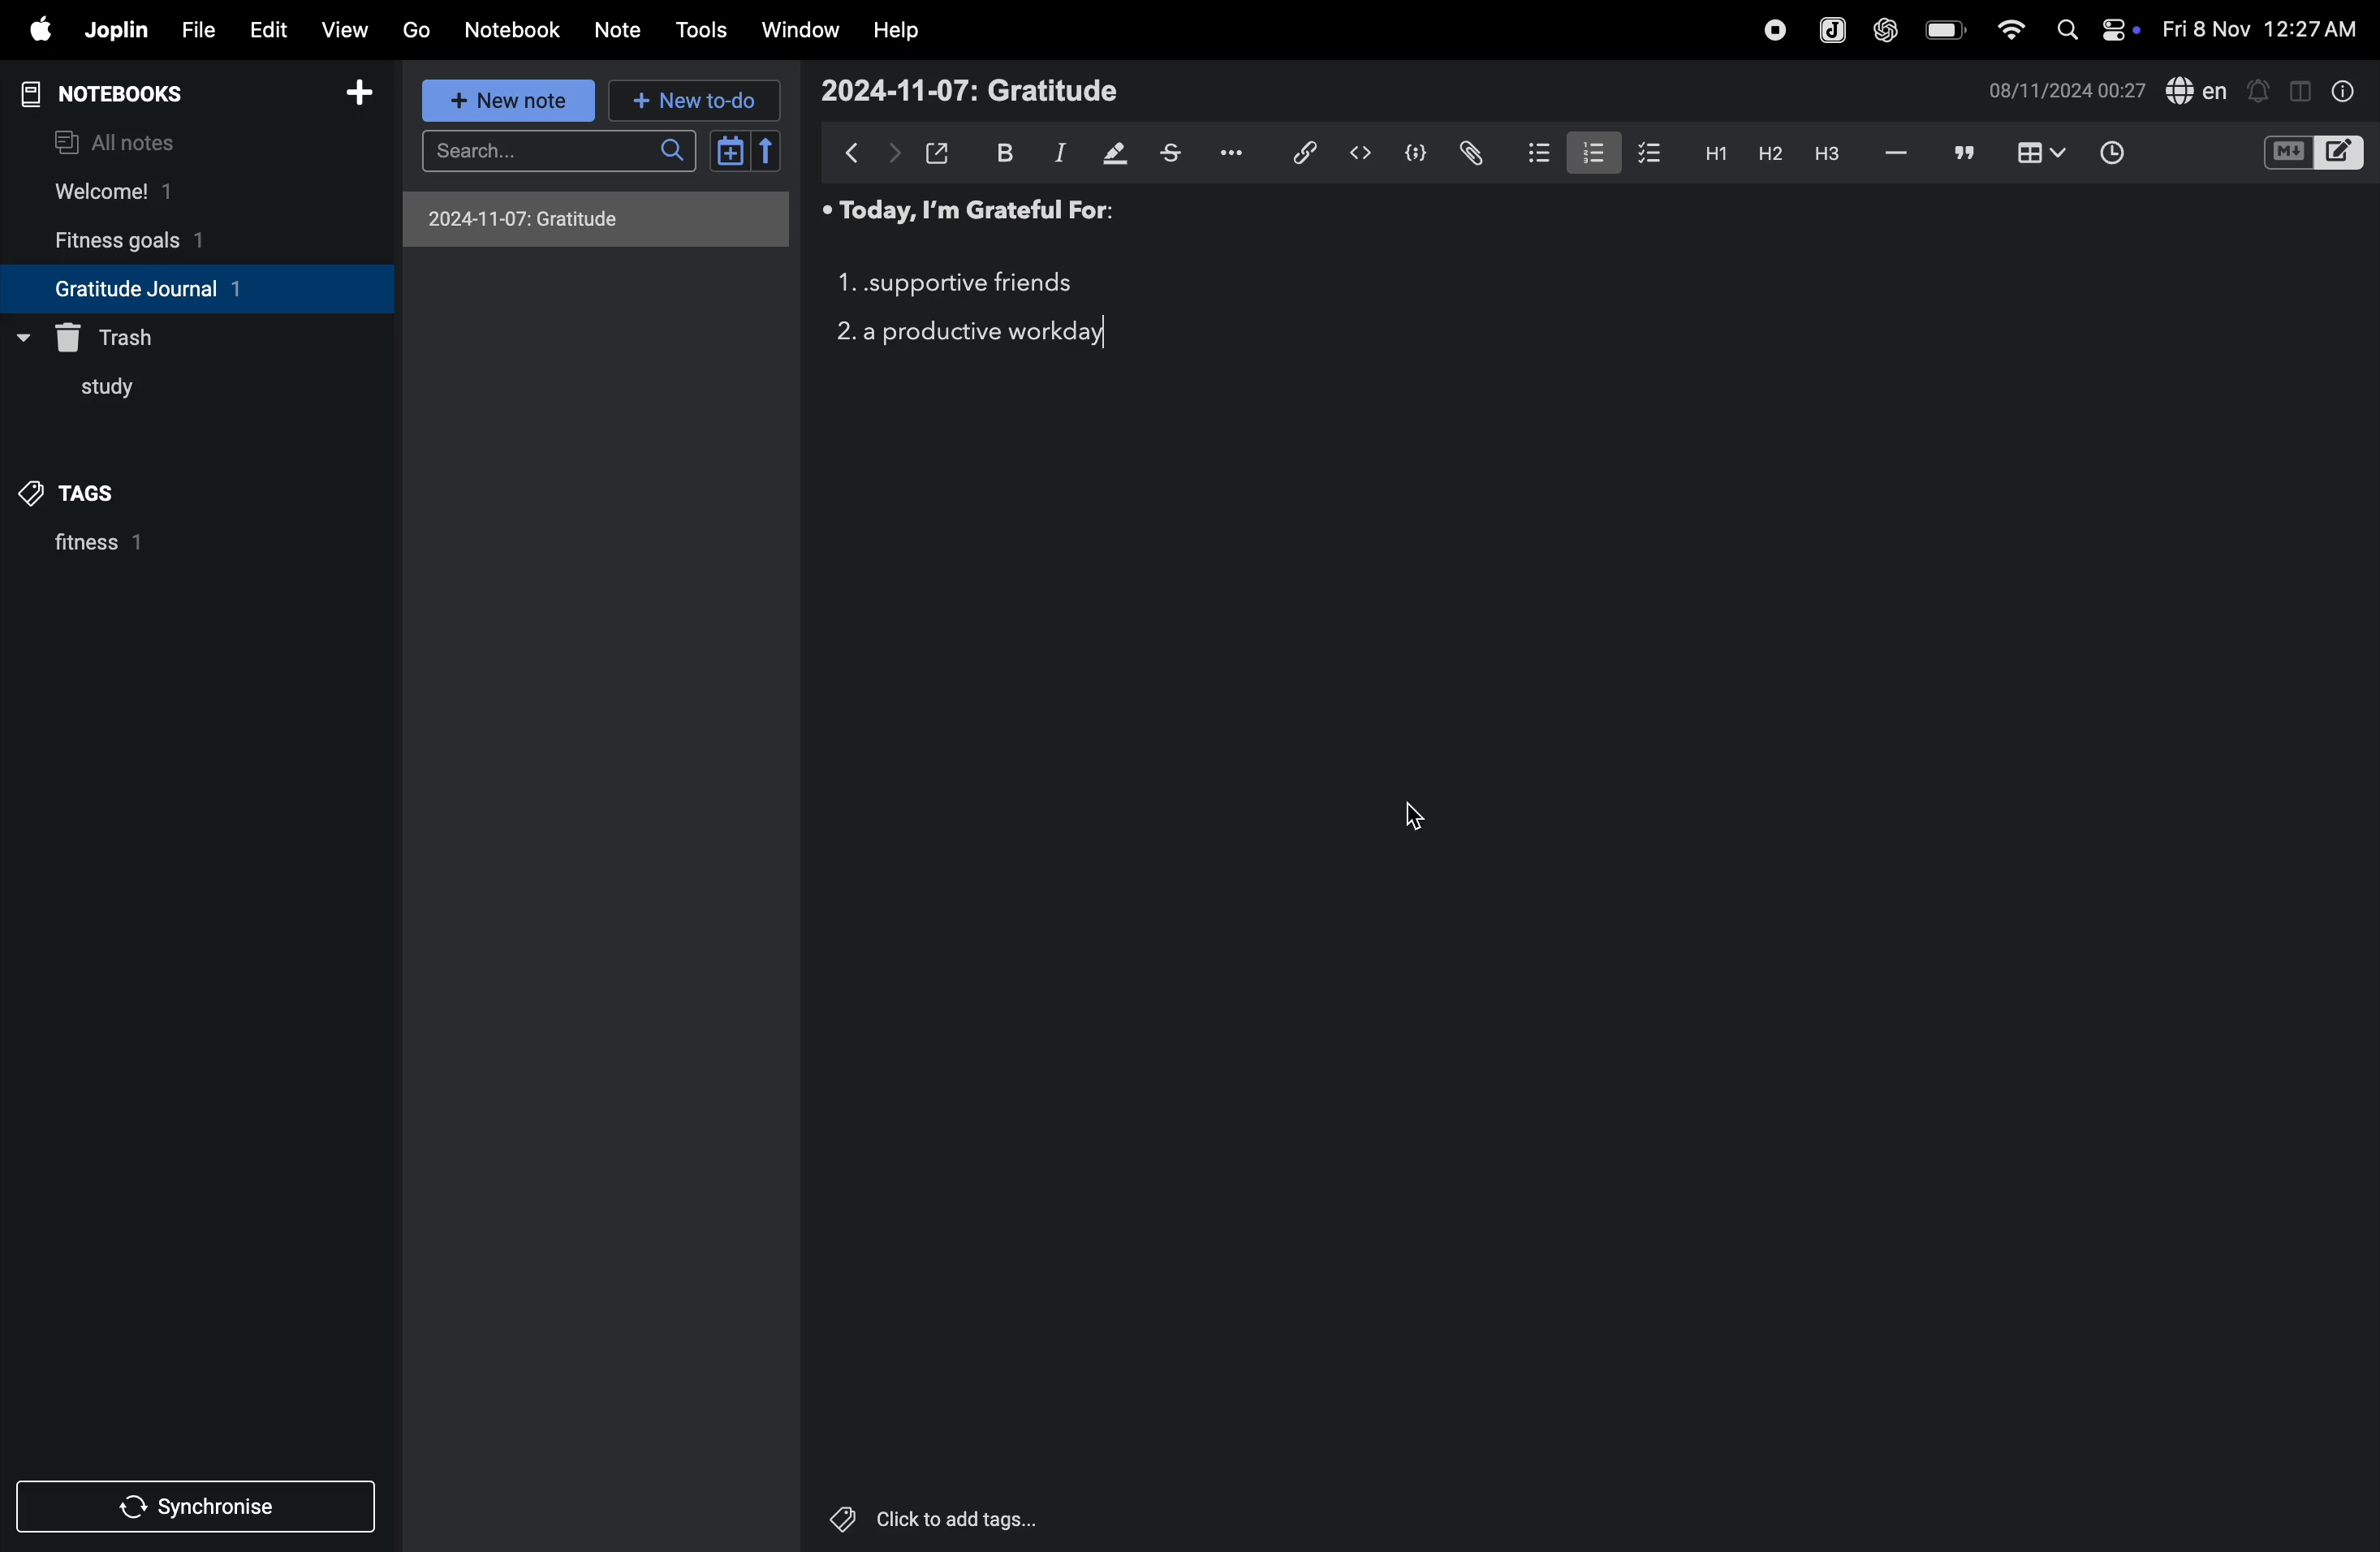 This screenshot has height=1552, width=2380. What do you see at coordinates (2314, 156) in the screenshot?
I see `toogle editor` at bounding box center [2314, 156].